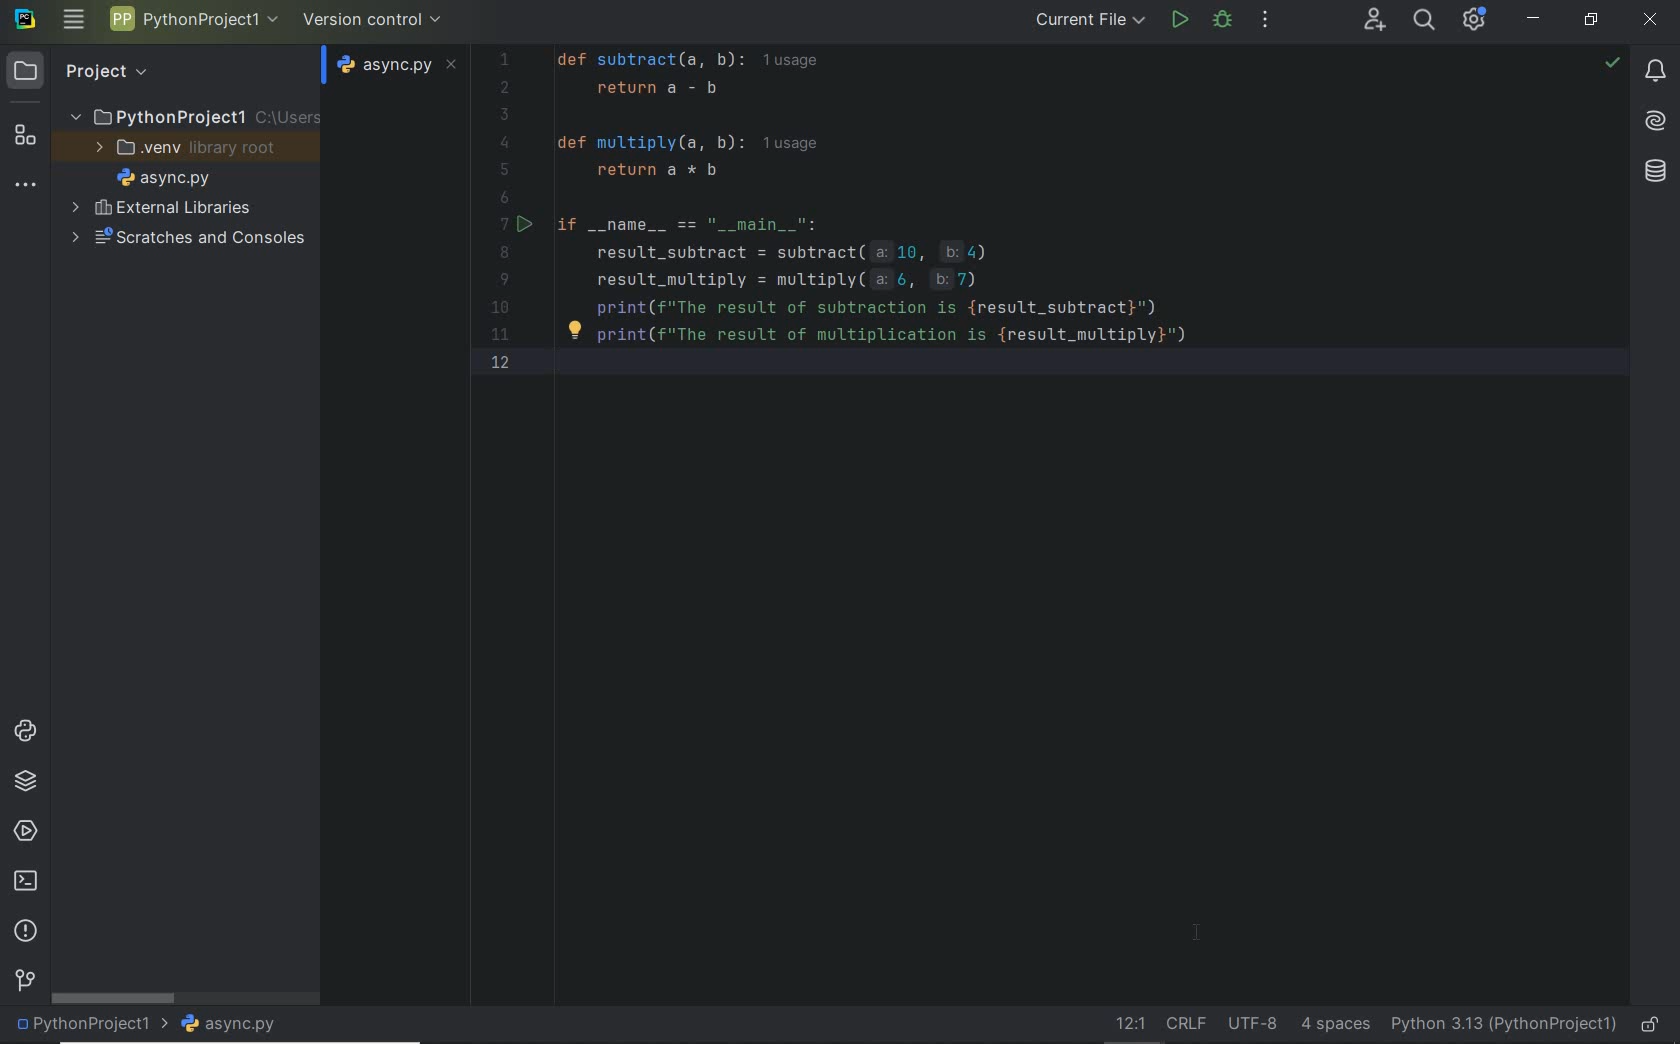 This screenshot has width=1680, height=1044. I want to click on services, so click(24, 832).